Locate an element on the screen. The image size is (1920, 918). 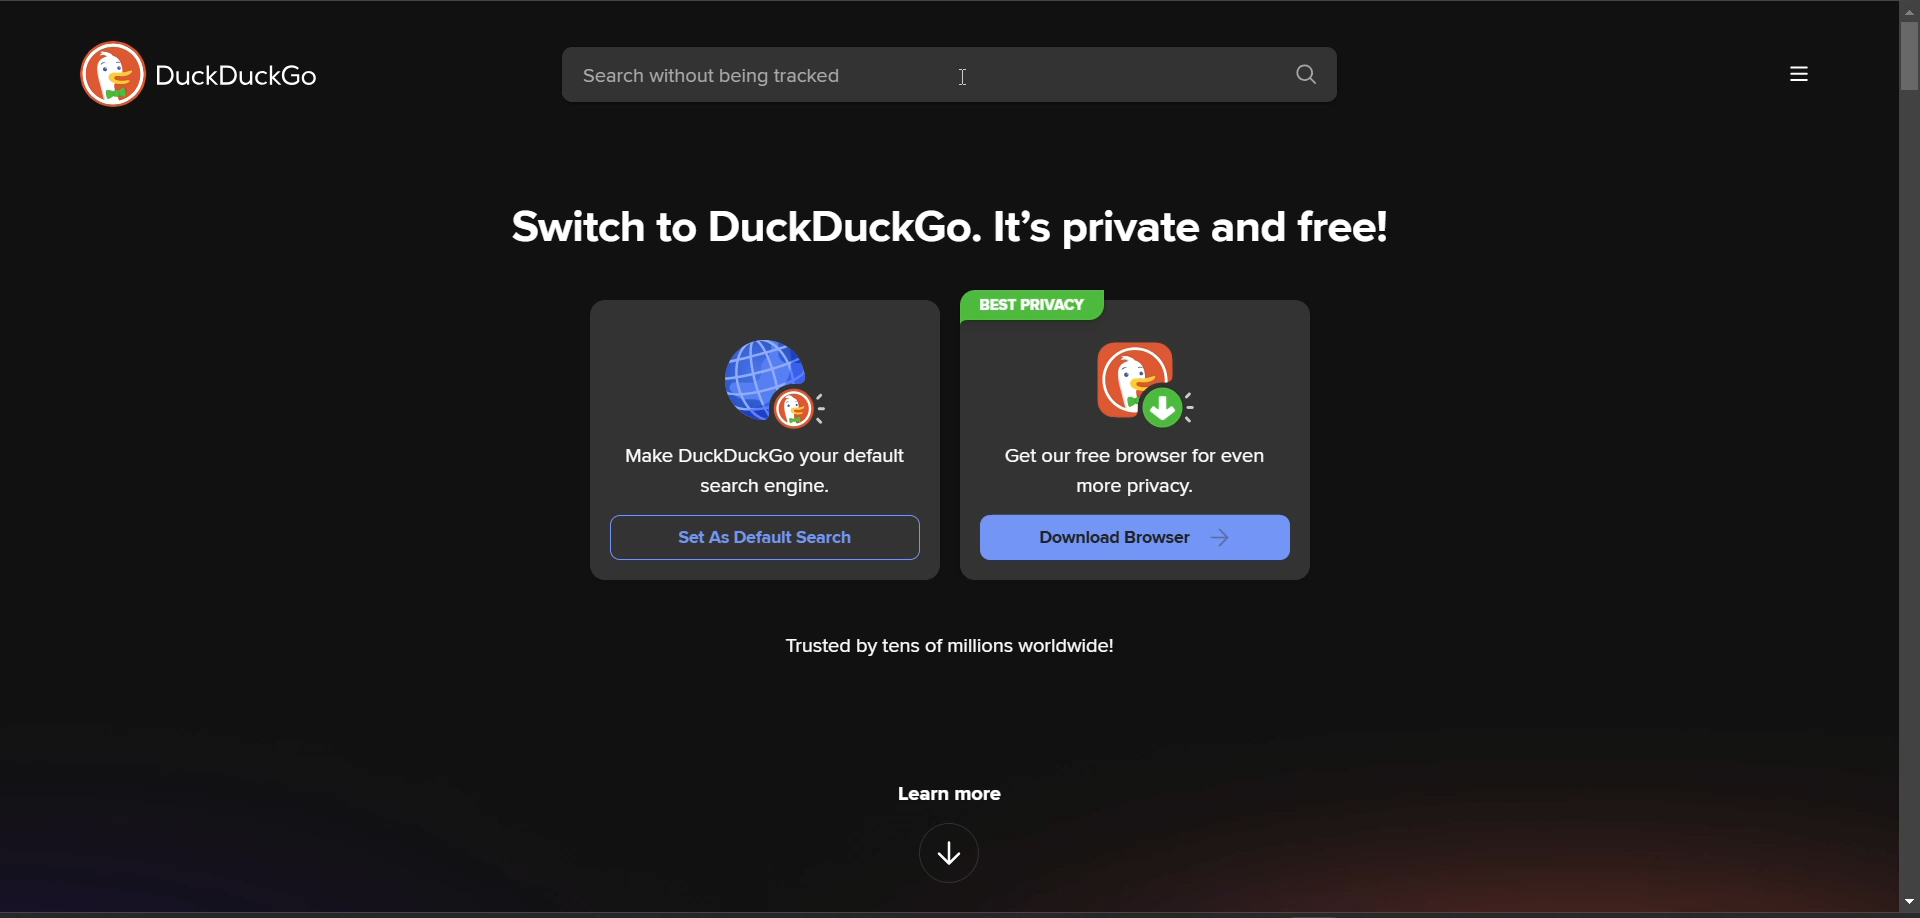
logo is located at coordinates (106, 75).